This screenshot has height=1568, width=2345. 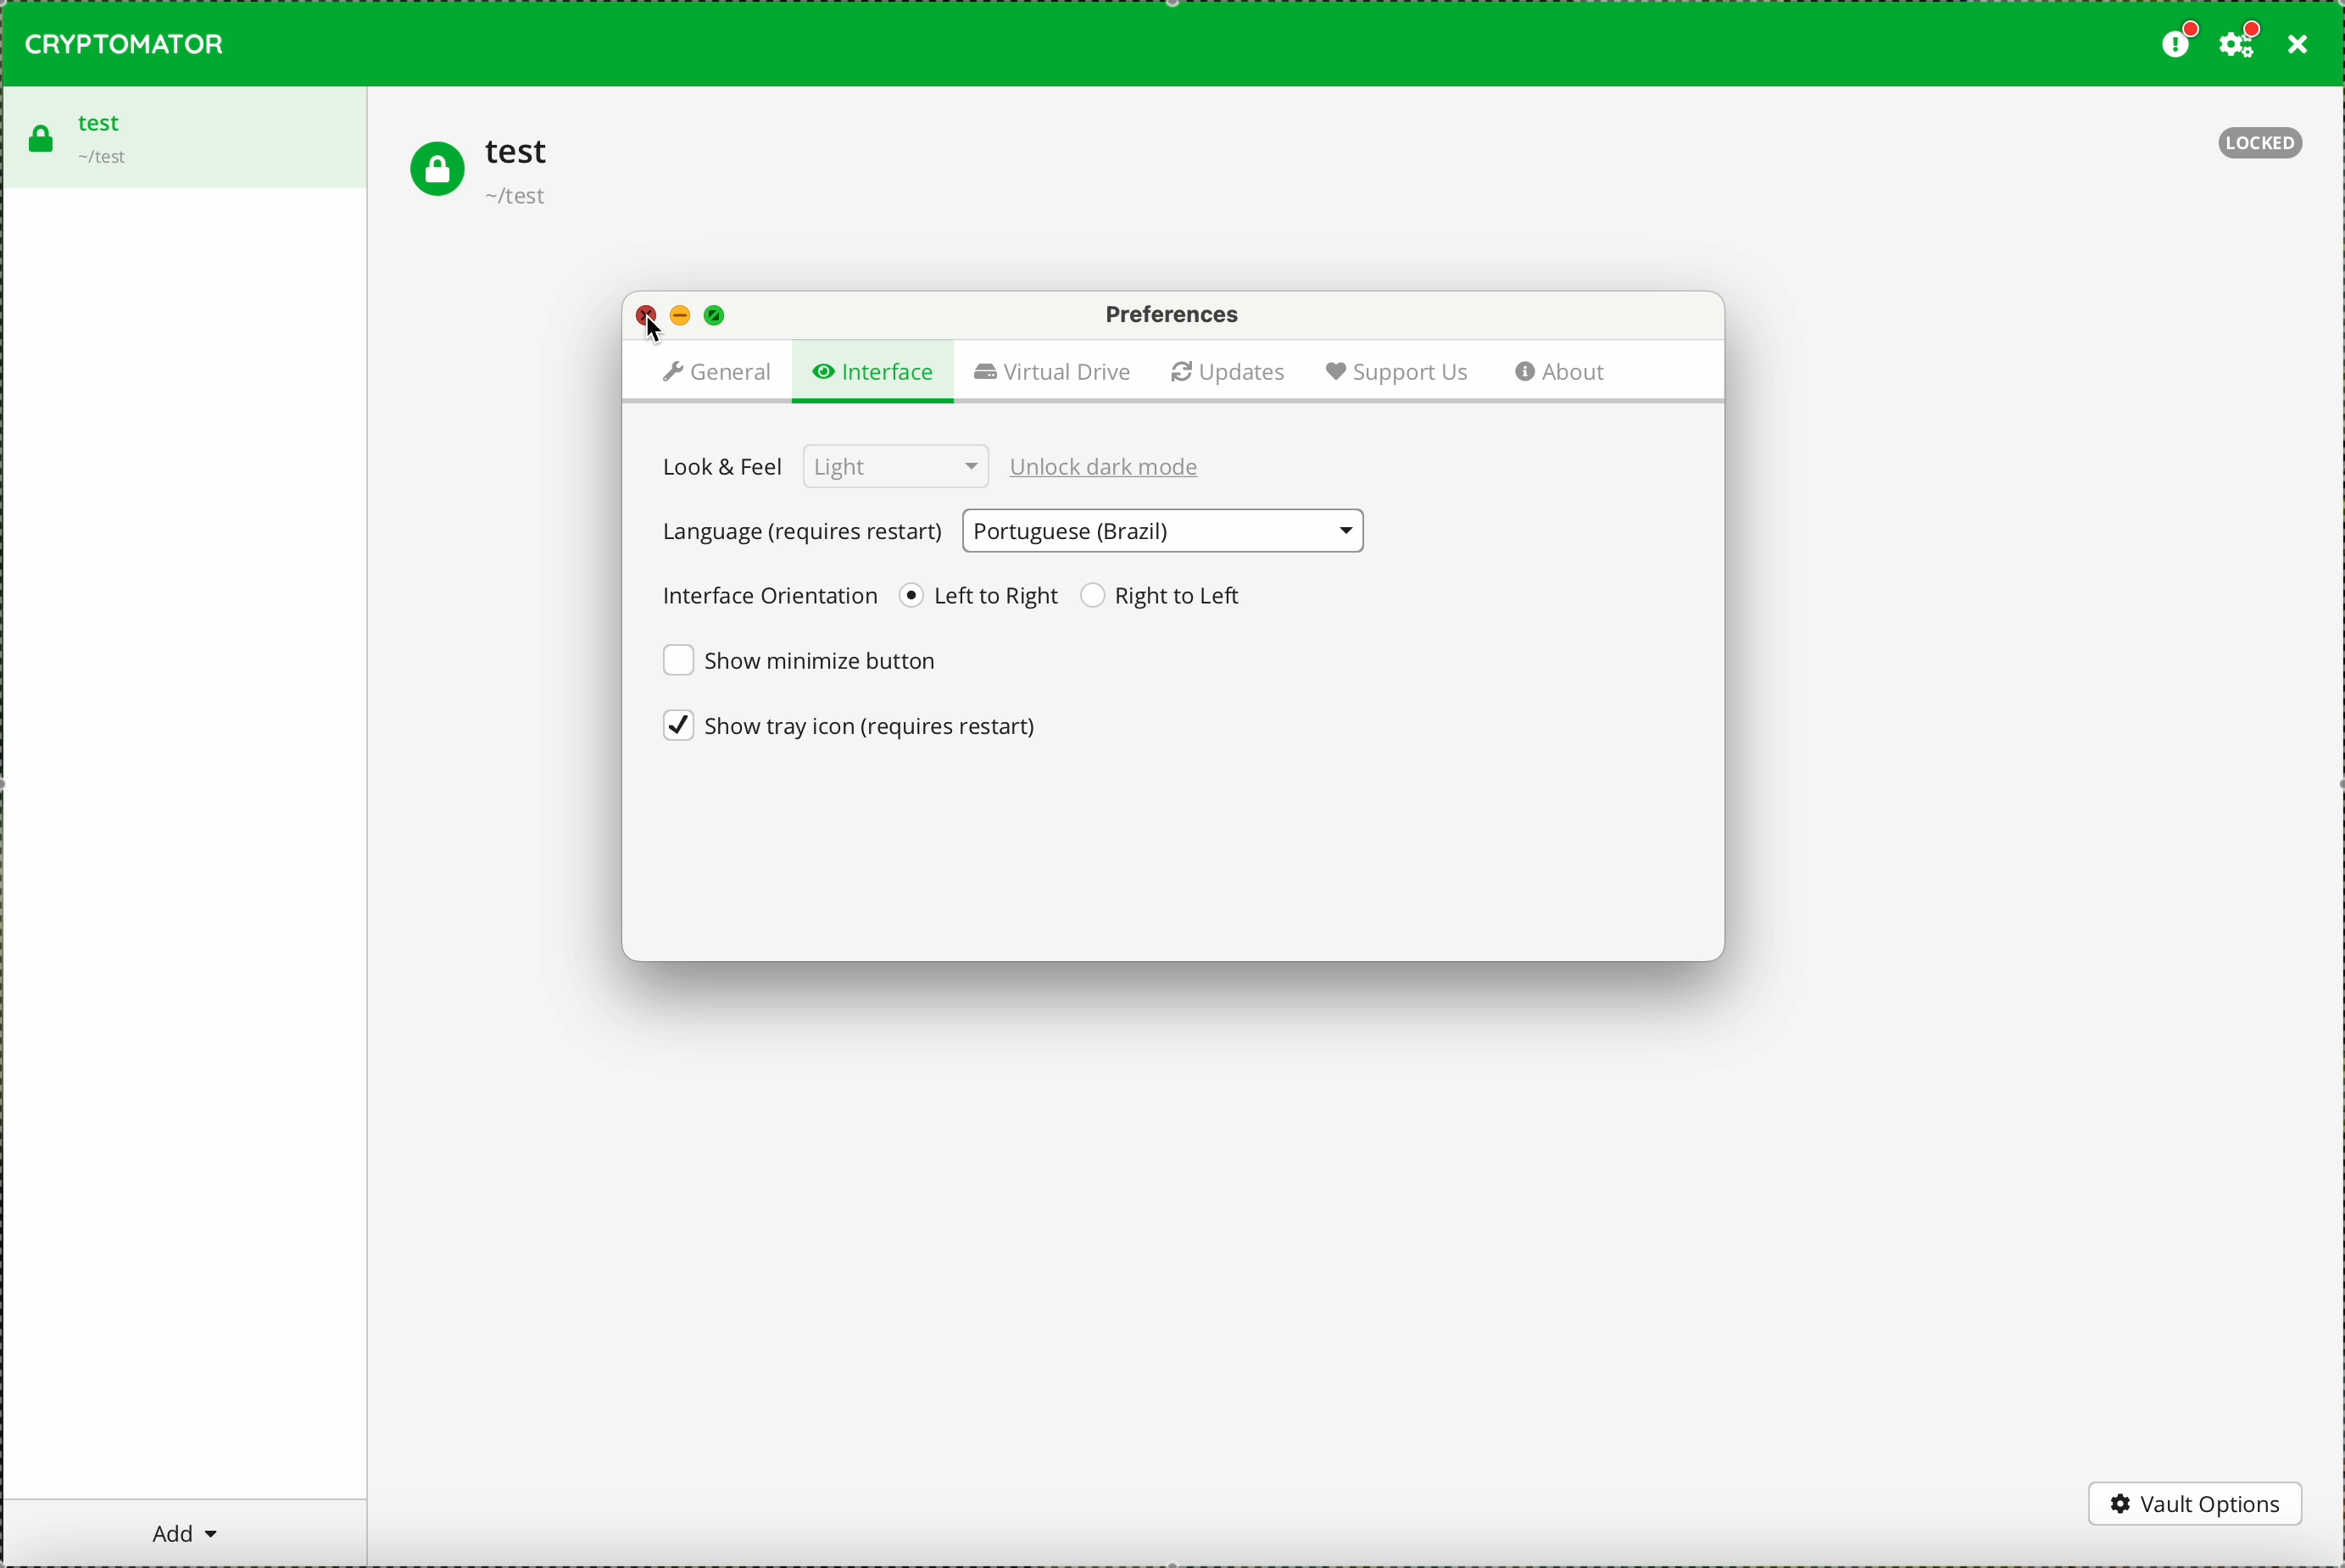 I want to click on unlock dark mode, so click(x=1111, y=467).